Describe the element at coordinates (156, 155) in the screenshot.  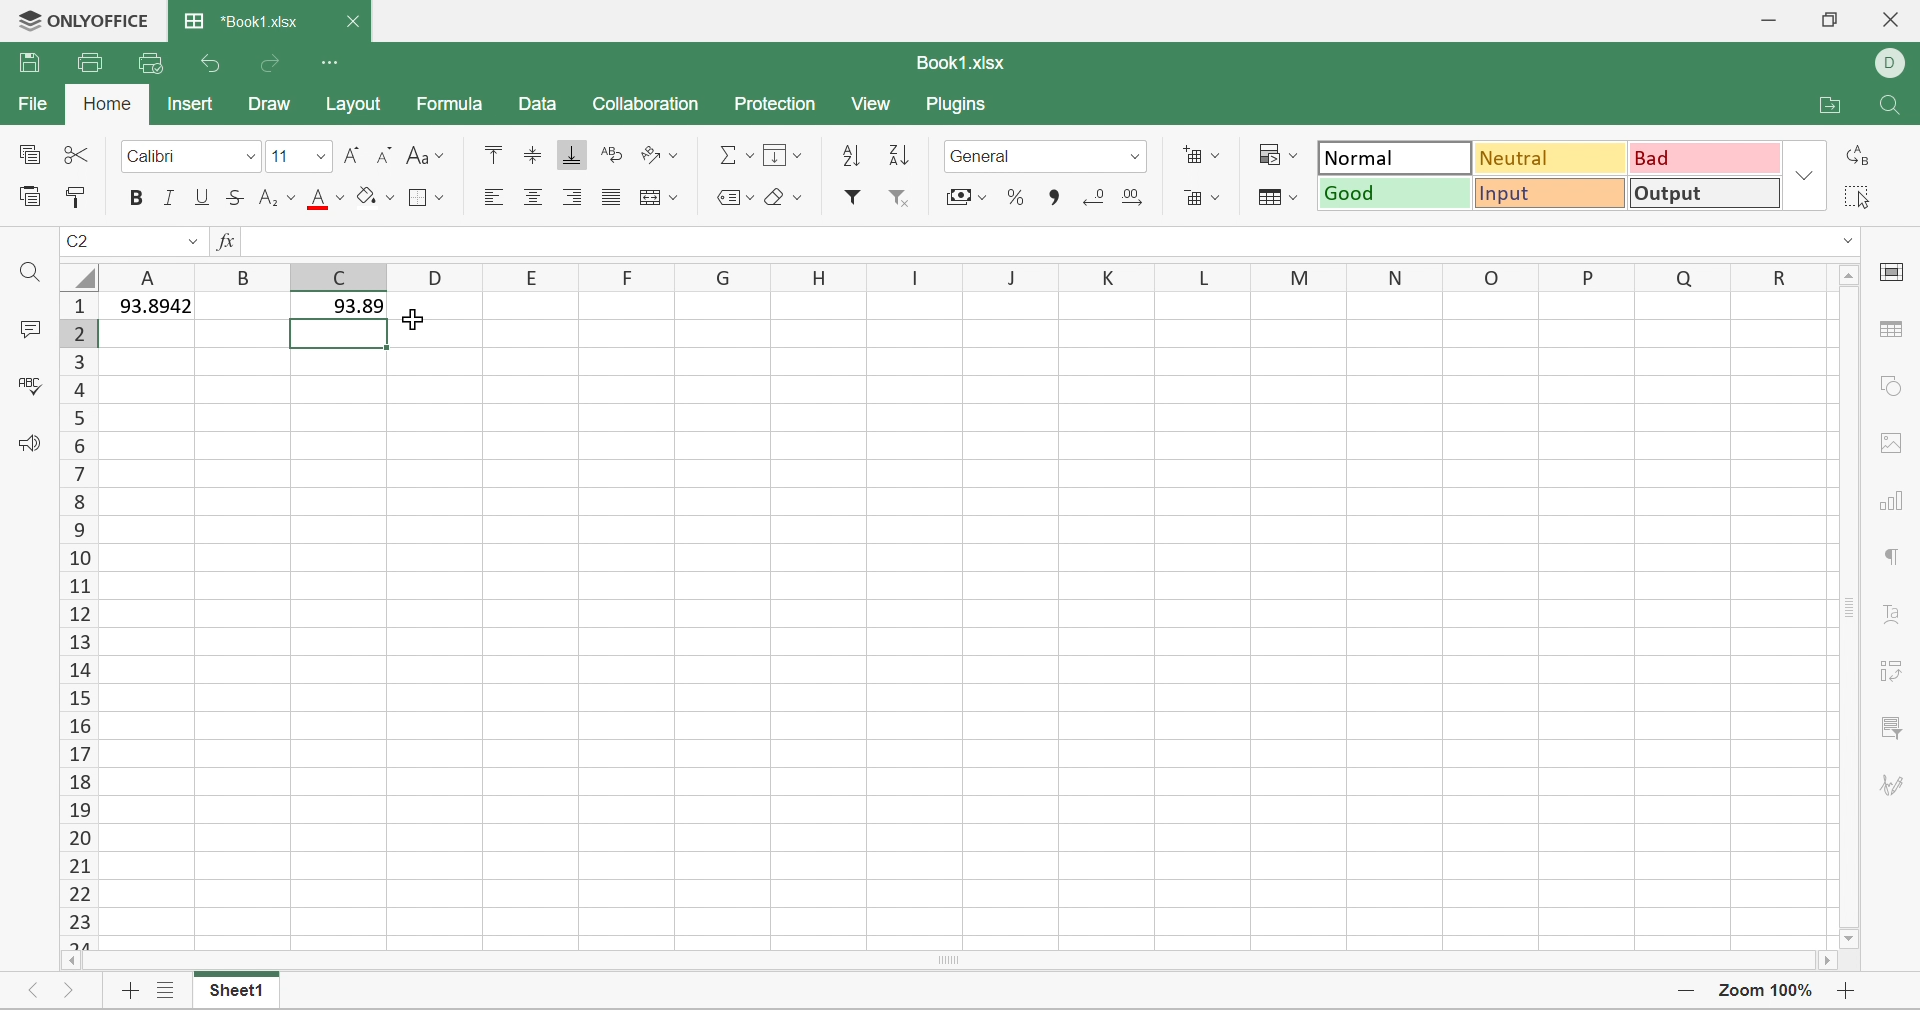
I see `Font` at that location.